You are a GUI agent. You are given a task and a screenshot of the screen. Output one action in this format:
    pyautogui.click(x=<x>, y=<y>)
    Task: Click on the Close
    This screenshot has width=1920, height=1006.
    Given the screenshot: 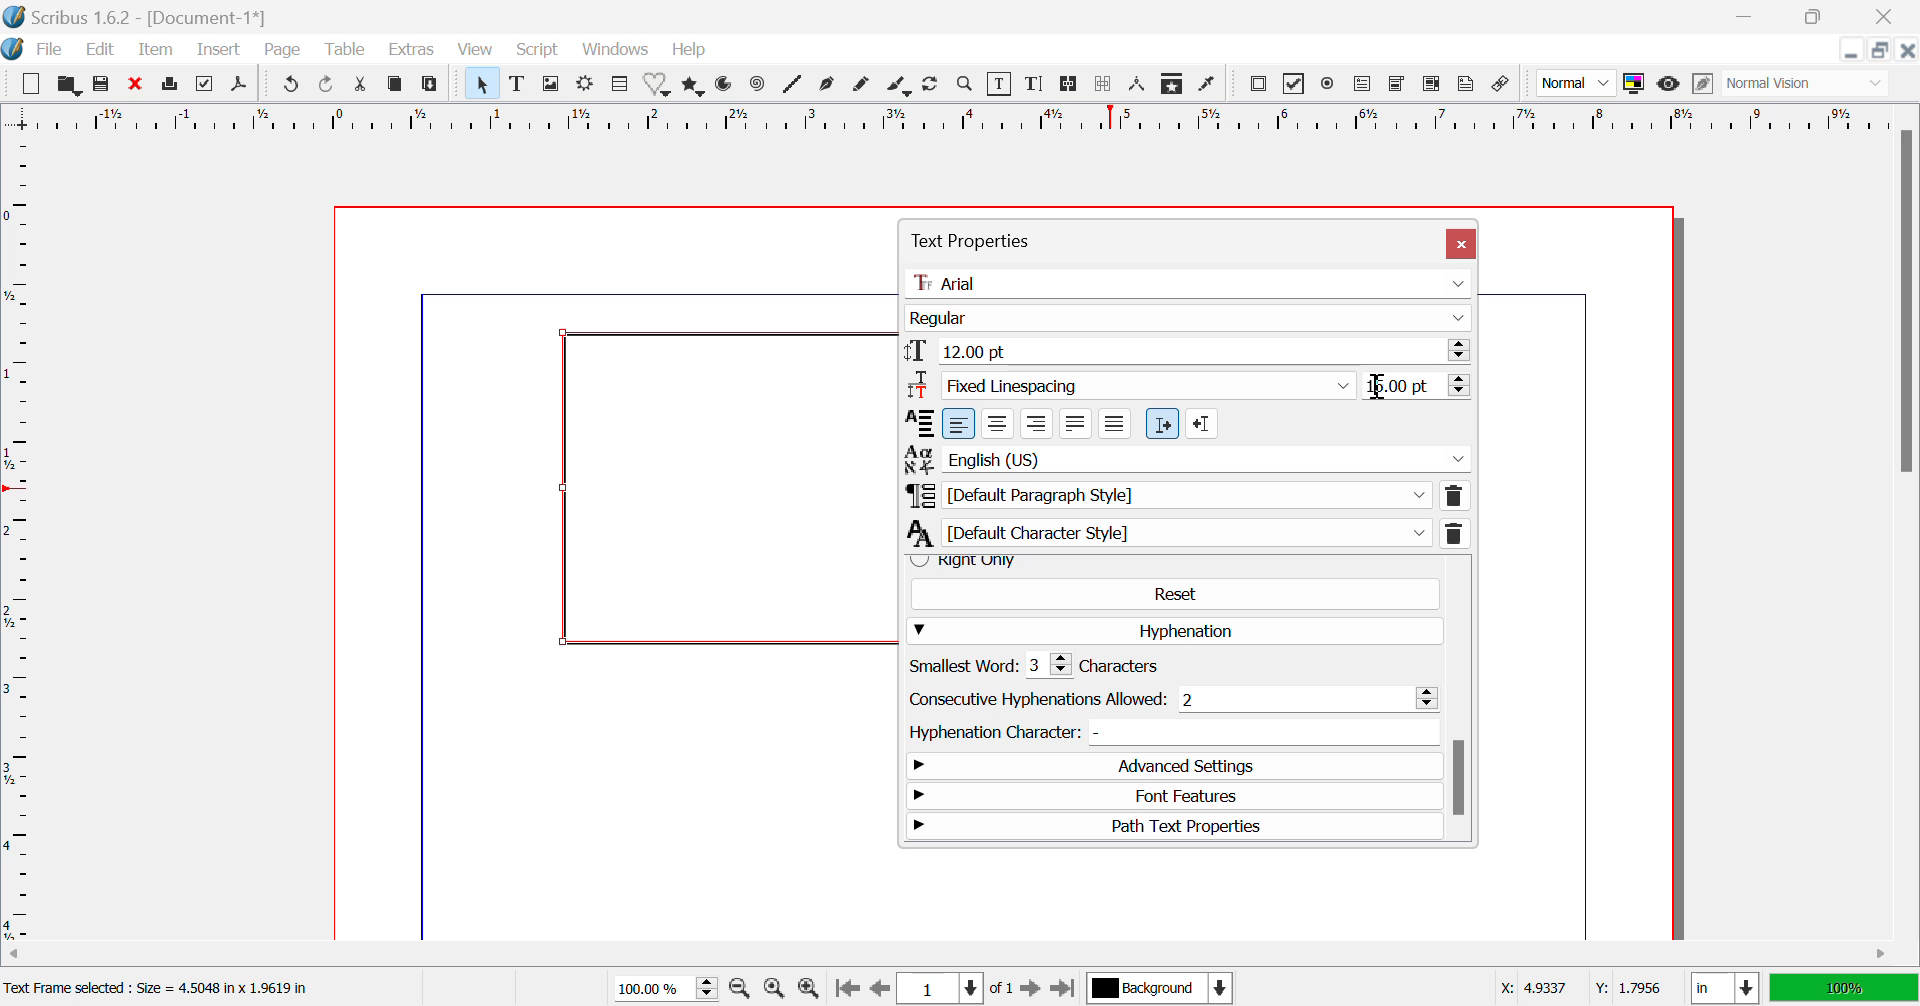 What is the action you would take?
    pyautogui.click(x=1885, y=16)
    